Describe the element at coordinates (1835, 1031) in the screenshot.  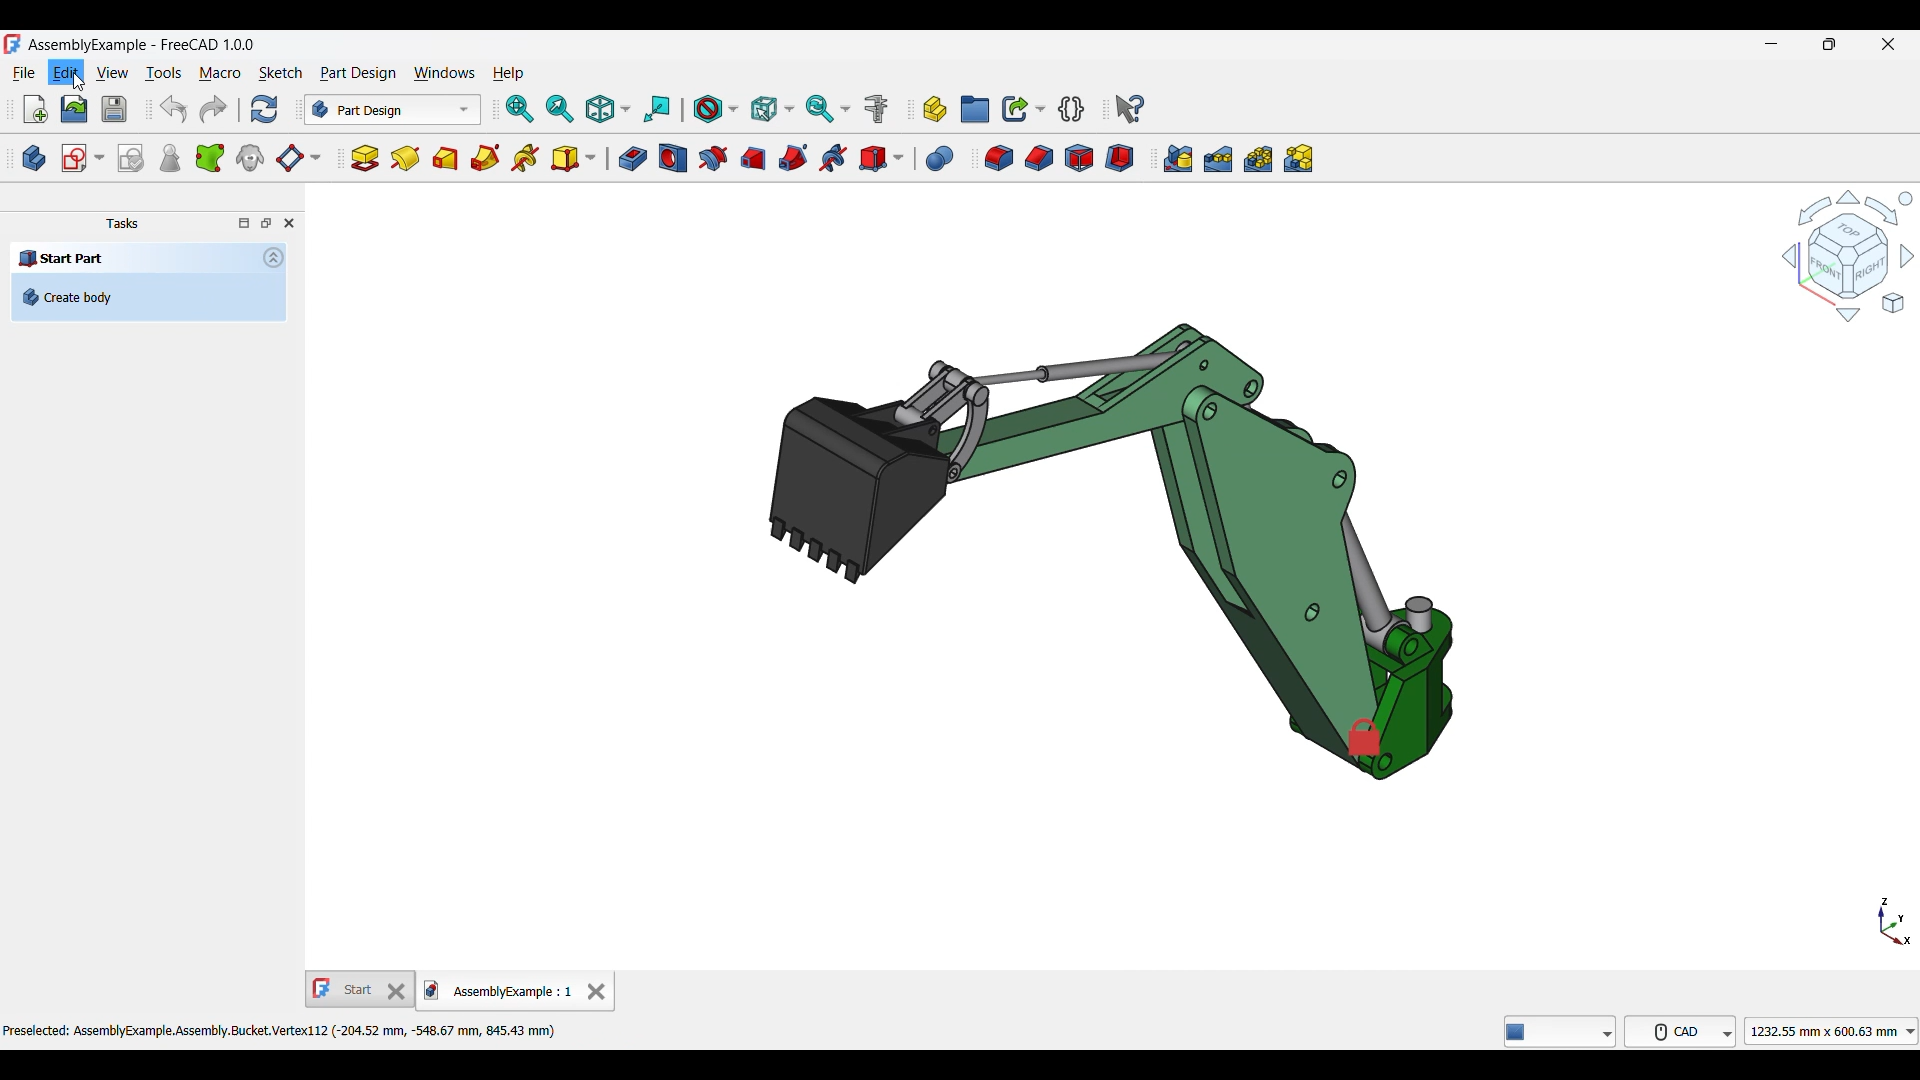
I see ` 1232.55 mmx 600.63 mm` at that location.